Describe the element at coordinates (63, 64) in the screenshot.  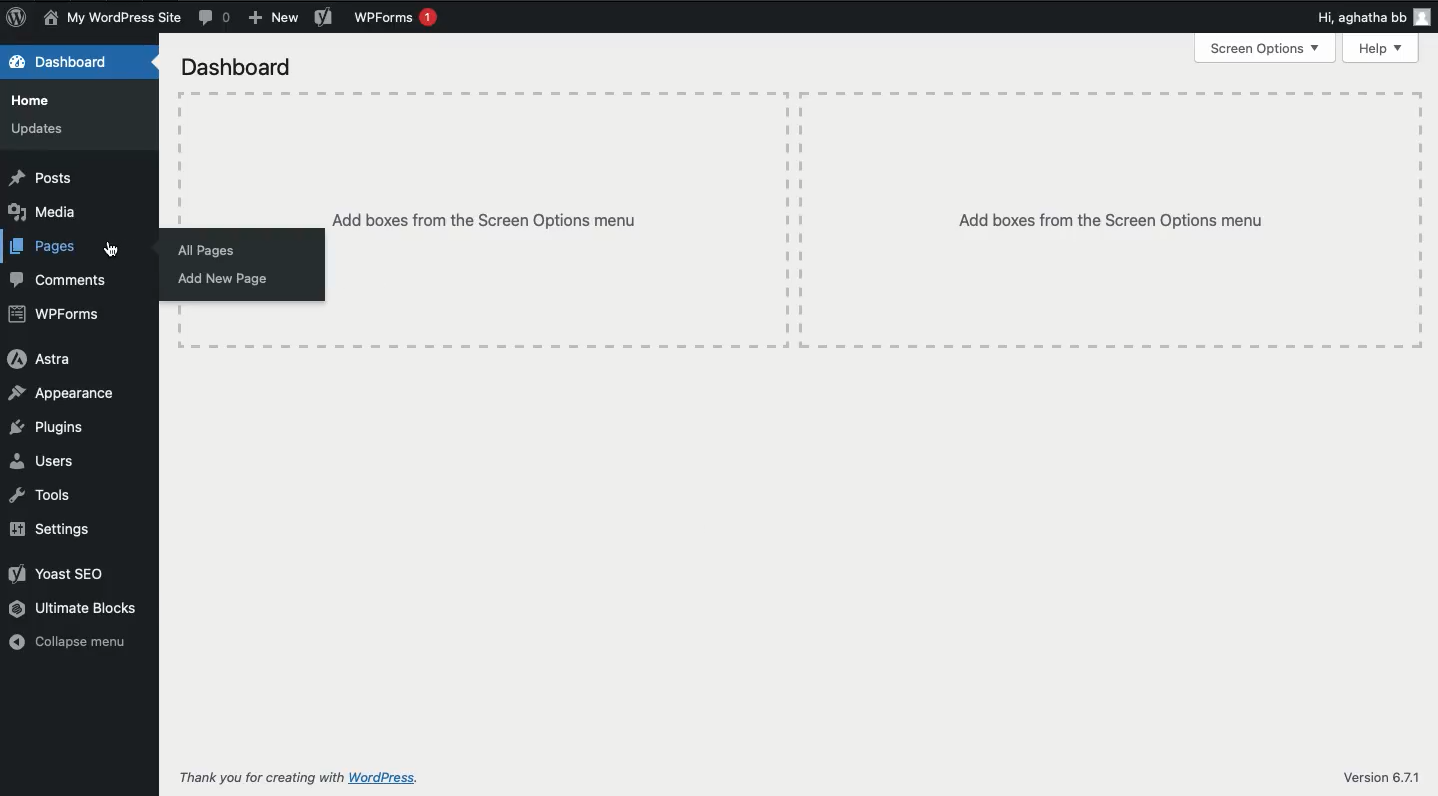
I see `Dashboard` at that location.